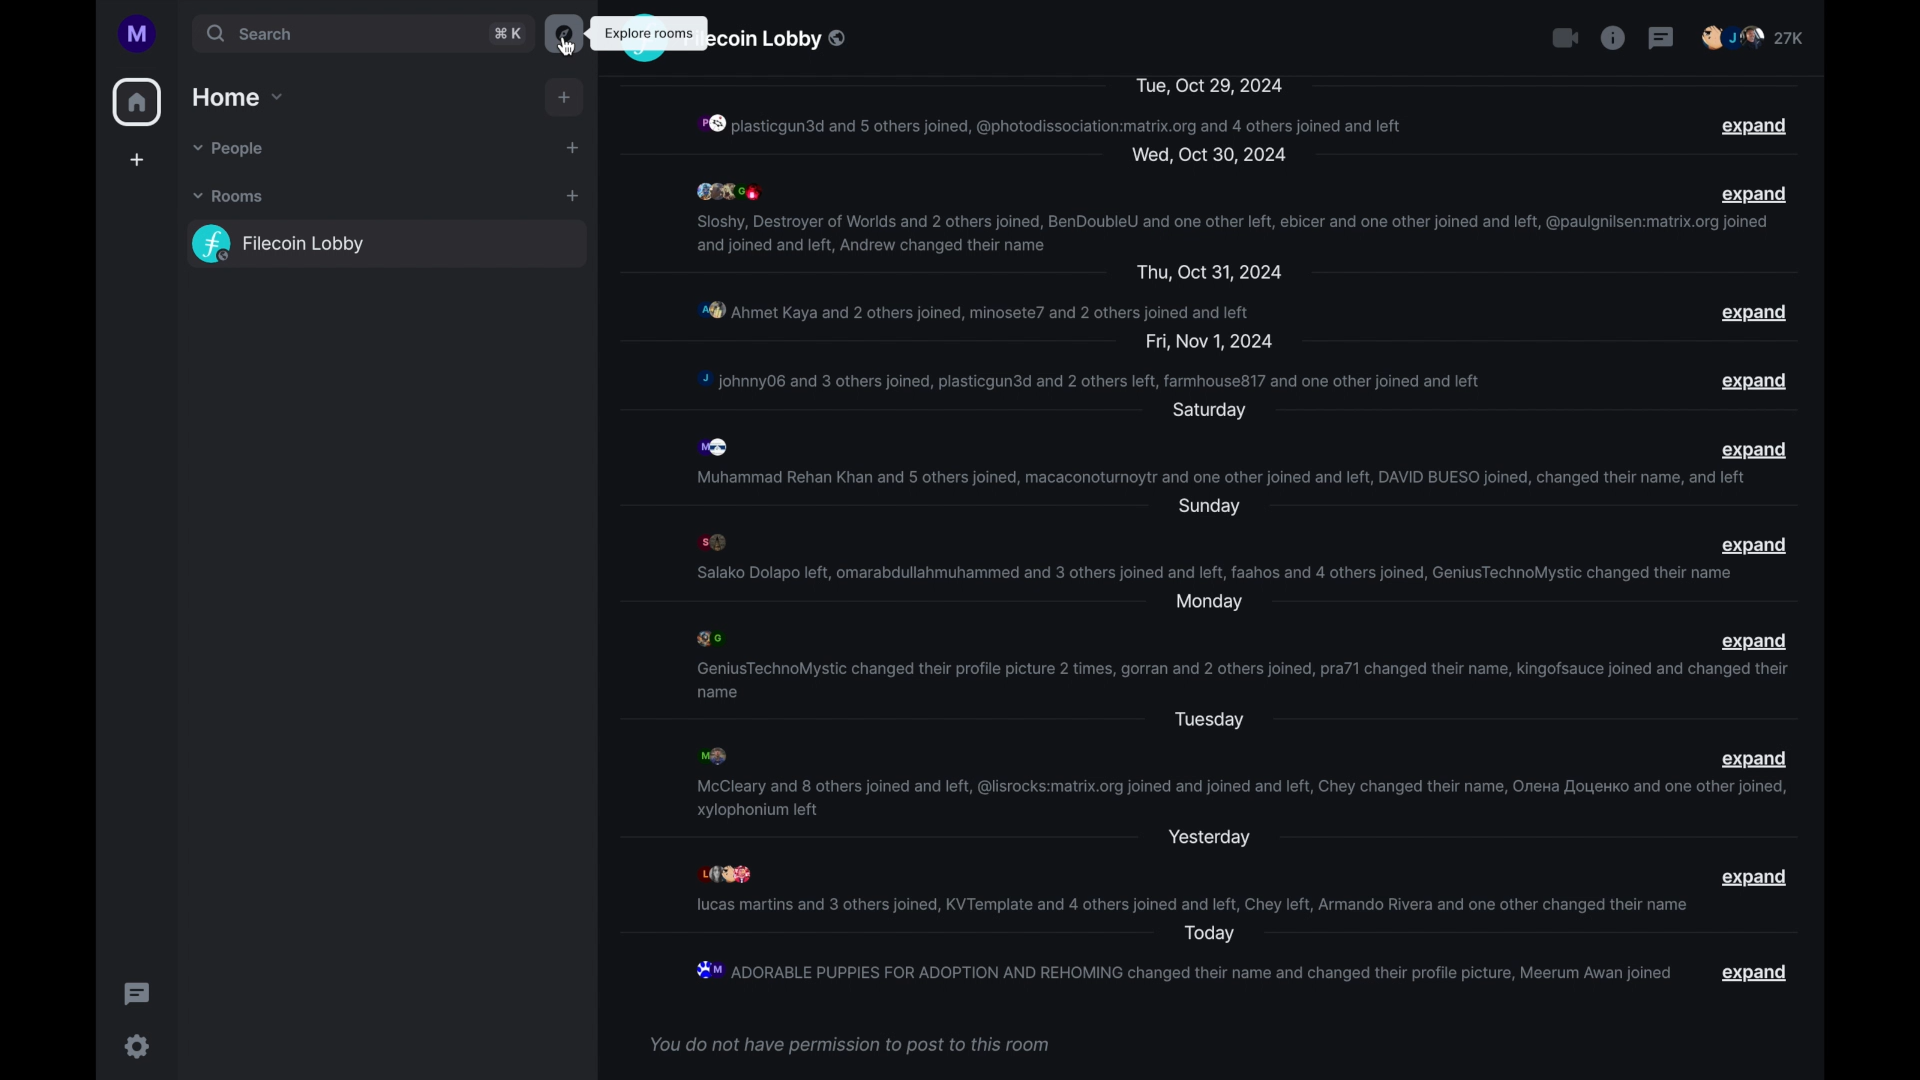 This screenshot has width=1920, height=1080. Describe the element at coordinates (1755, 641) in the screenshot. I see `expand` at that location.